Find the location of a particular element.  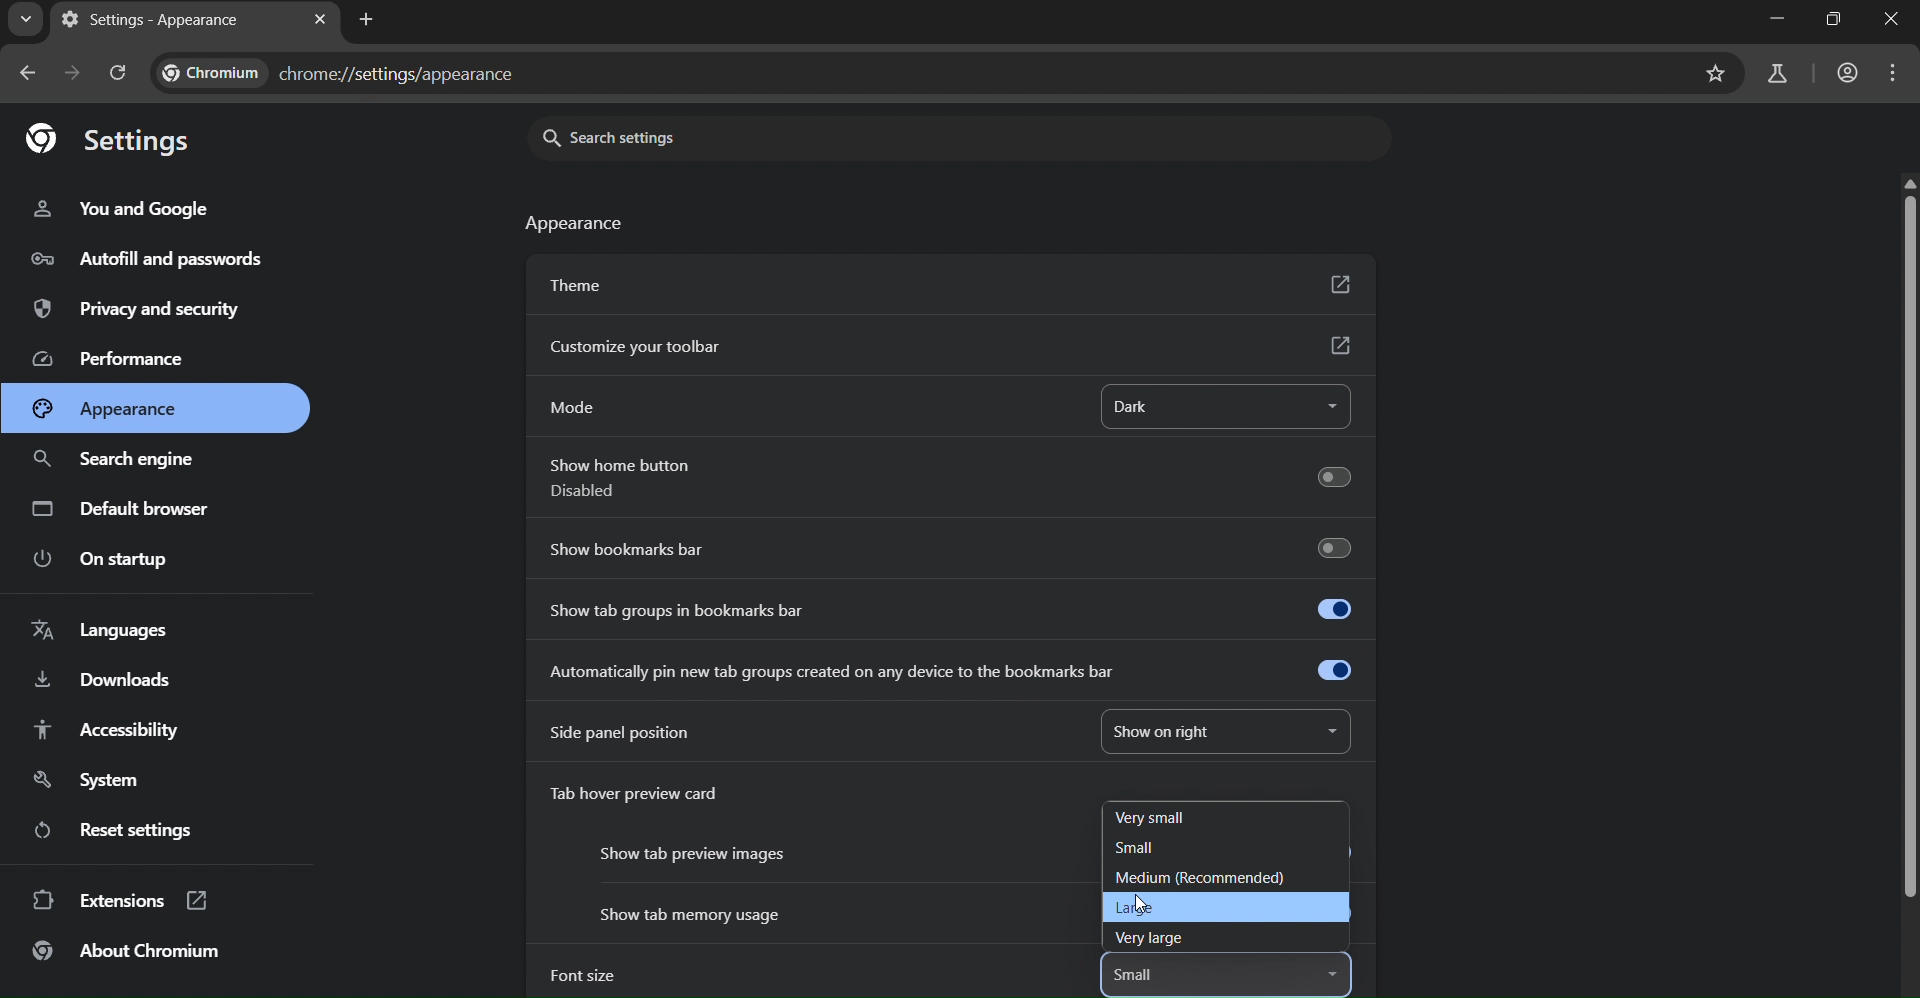

text is located at coordinates (341, 71).